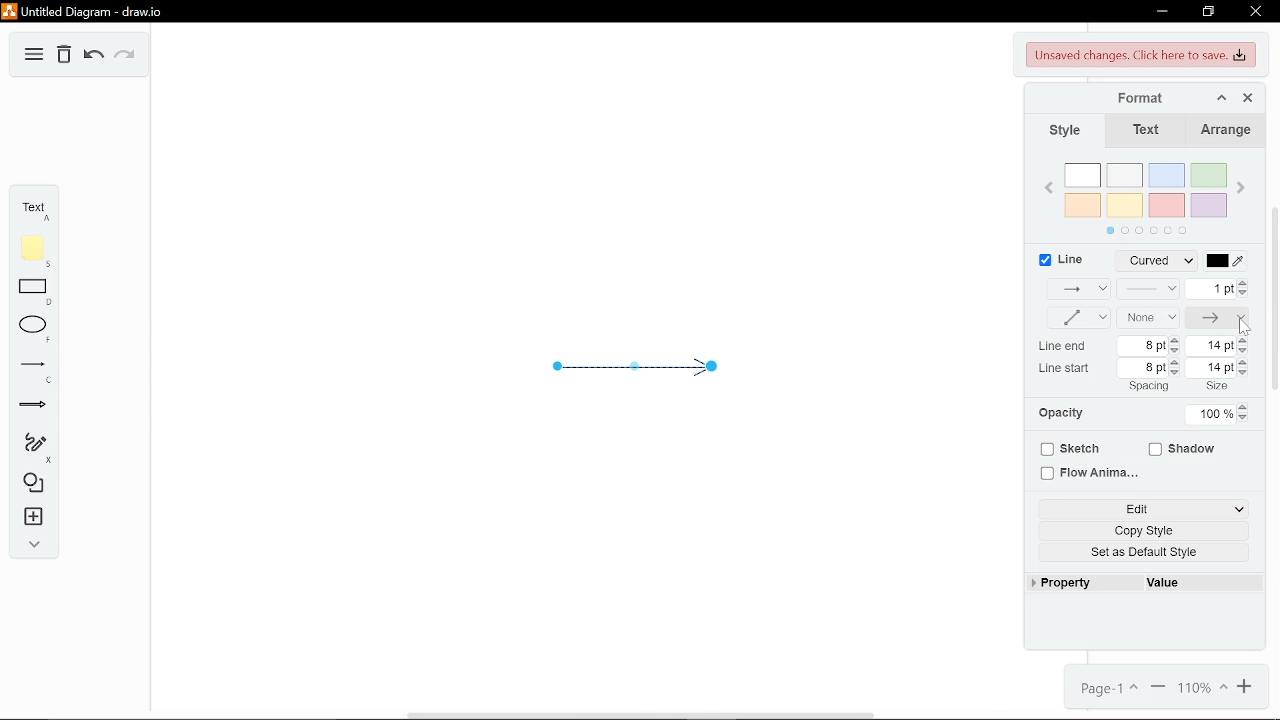 The image size is (1280, 720). I want to click on Decrease line end spacing, so click(1178, 352).